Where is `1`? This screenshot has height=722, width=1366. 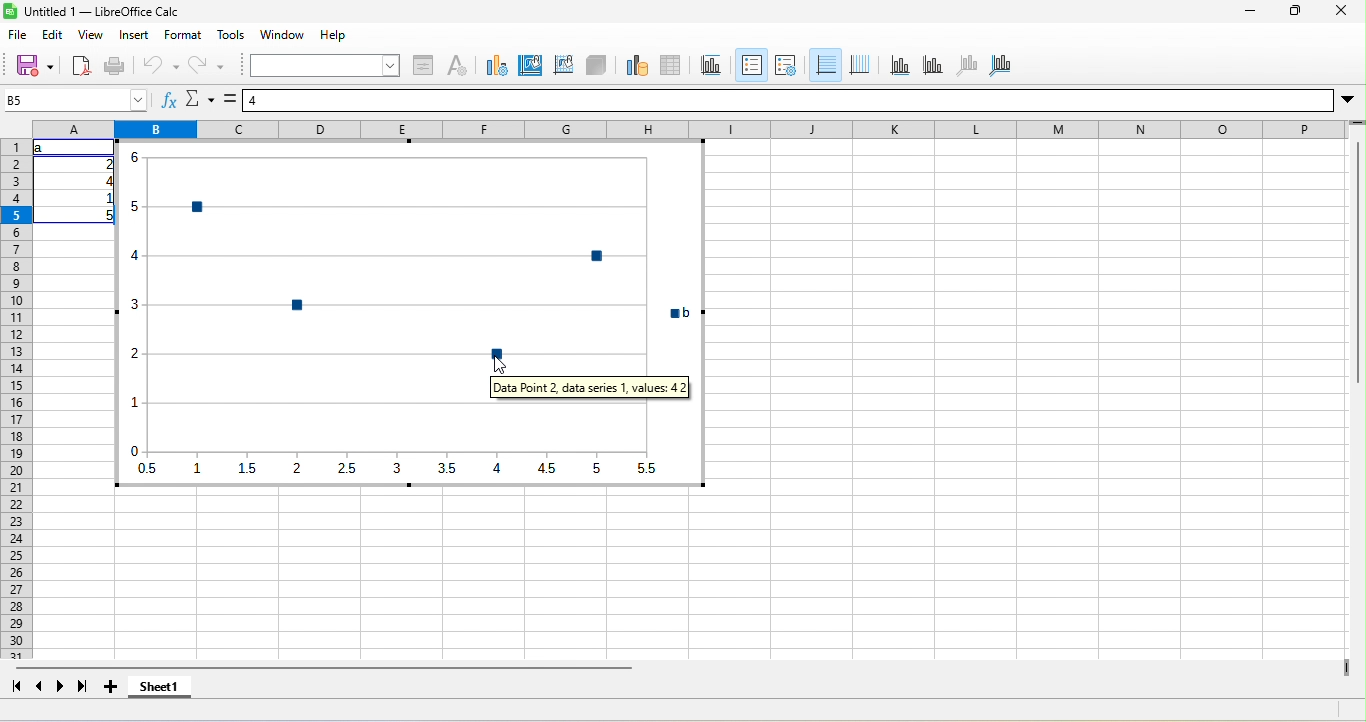
1 is located at coordinates (105, 198).